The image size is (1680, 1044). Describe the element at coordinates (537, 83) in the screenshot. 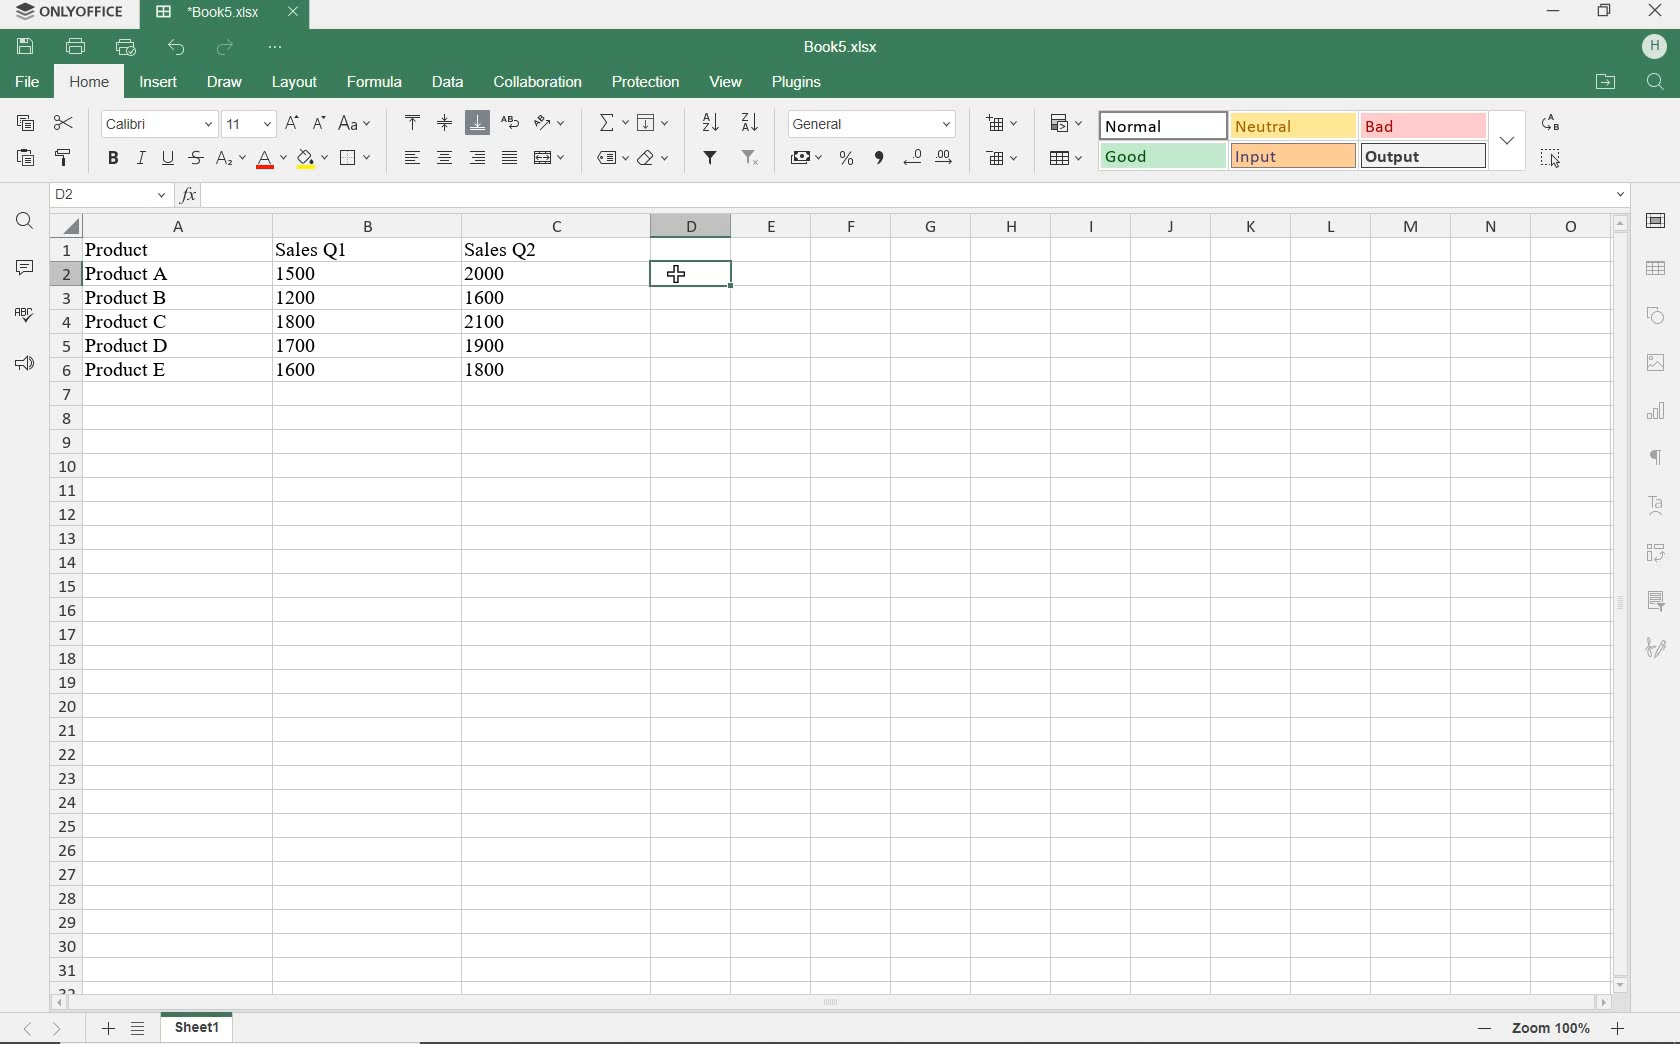

I see `collaboration` at that location.